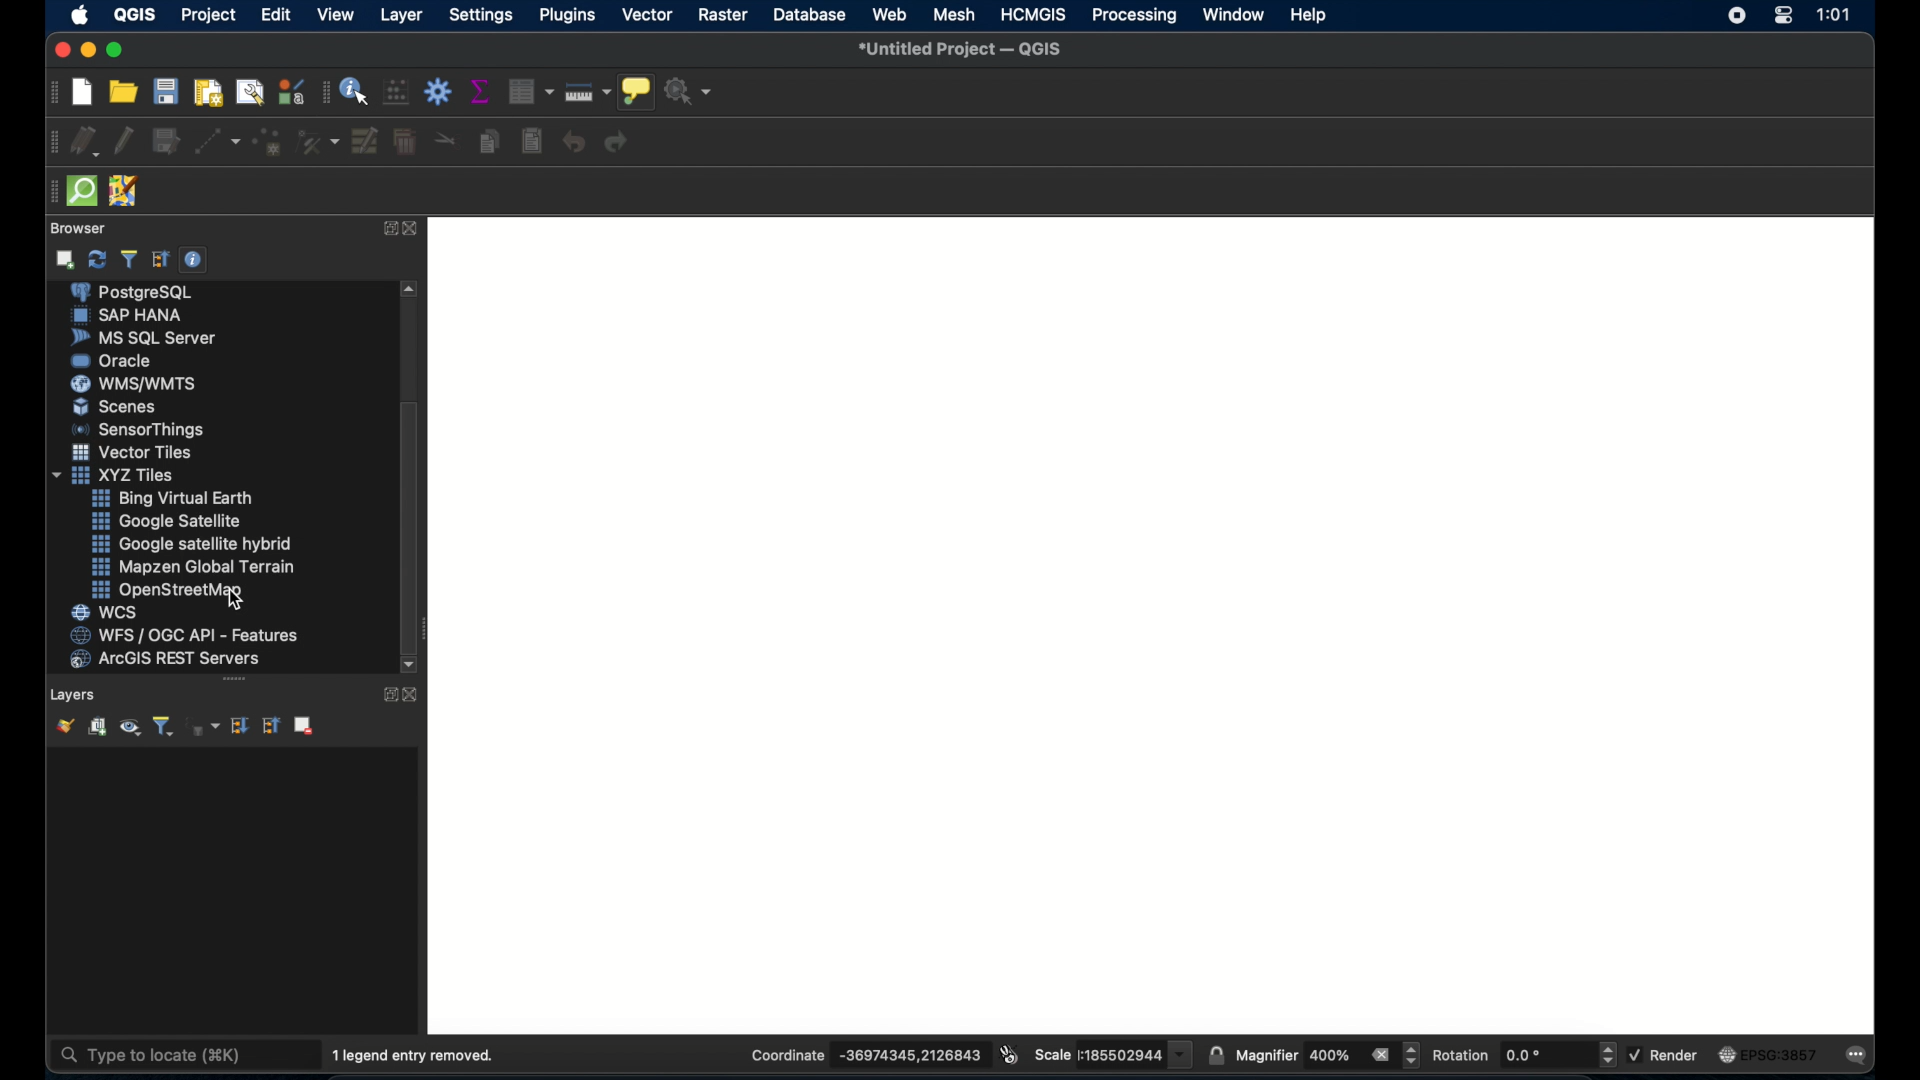 The image size is (1920, 1080). What do you see at coordinates (125, 314) in the screenshot?
I see `sap hana` at bounding box center [125, 314].